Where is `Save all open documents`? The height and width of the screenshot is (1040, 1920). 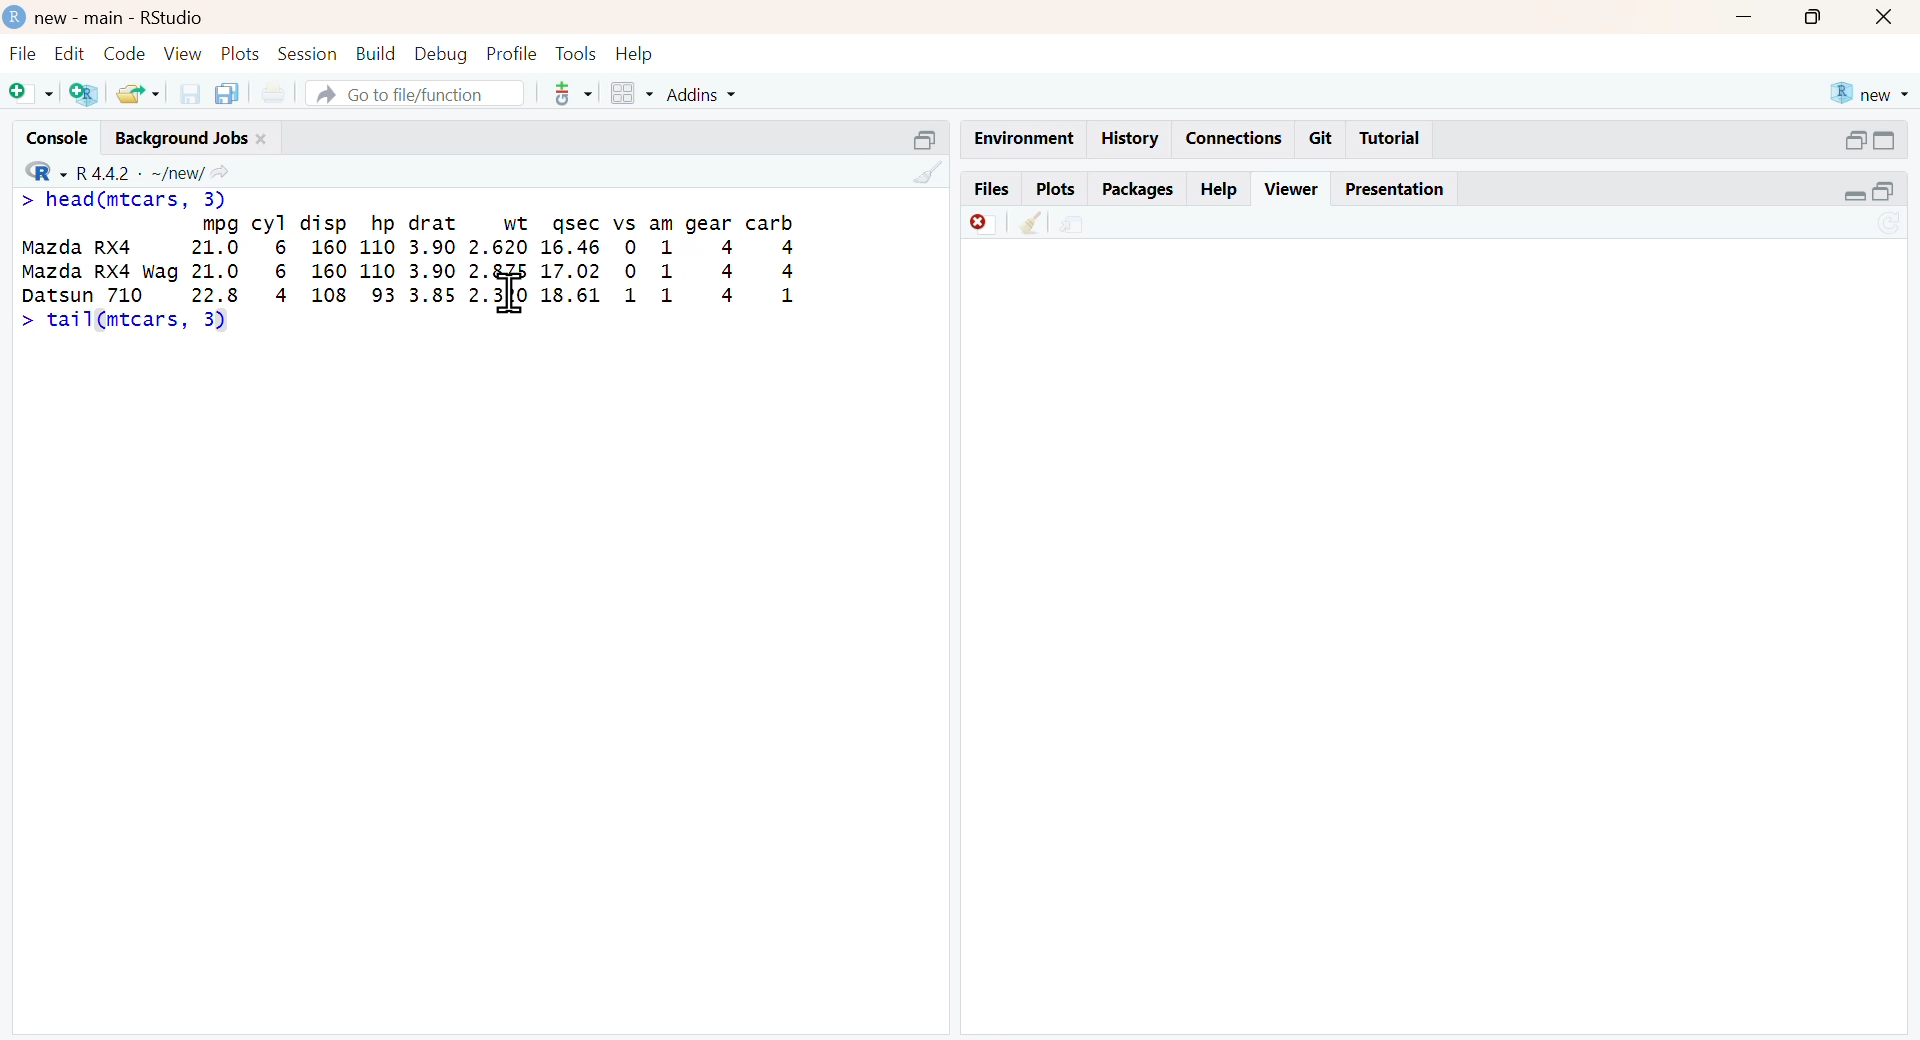 Save all open documents is located at coordinates (227, 93).